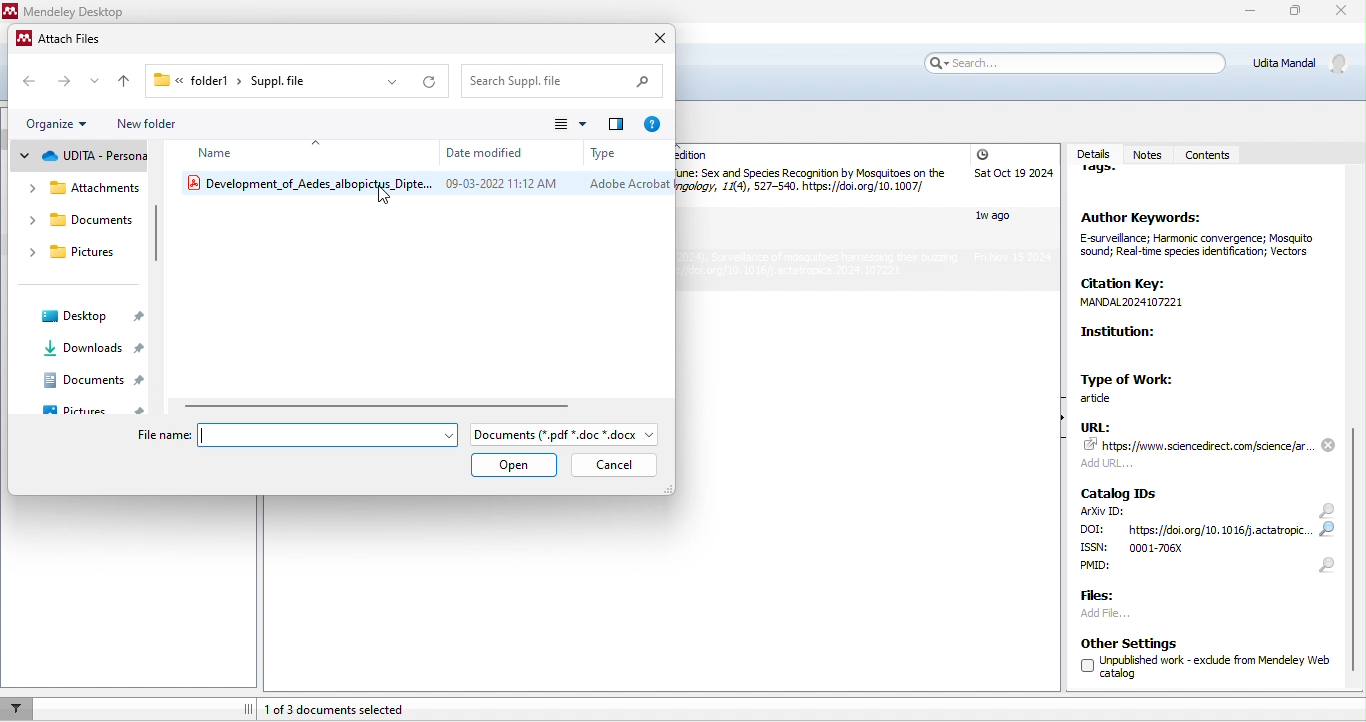 Image resolution: width=1366 pixels, height=722 pixels. Describe the element at coordinates (92, 350) in the screenshot. I see `downloads` at that location.